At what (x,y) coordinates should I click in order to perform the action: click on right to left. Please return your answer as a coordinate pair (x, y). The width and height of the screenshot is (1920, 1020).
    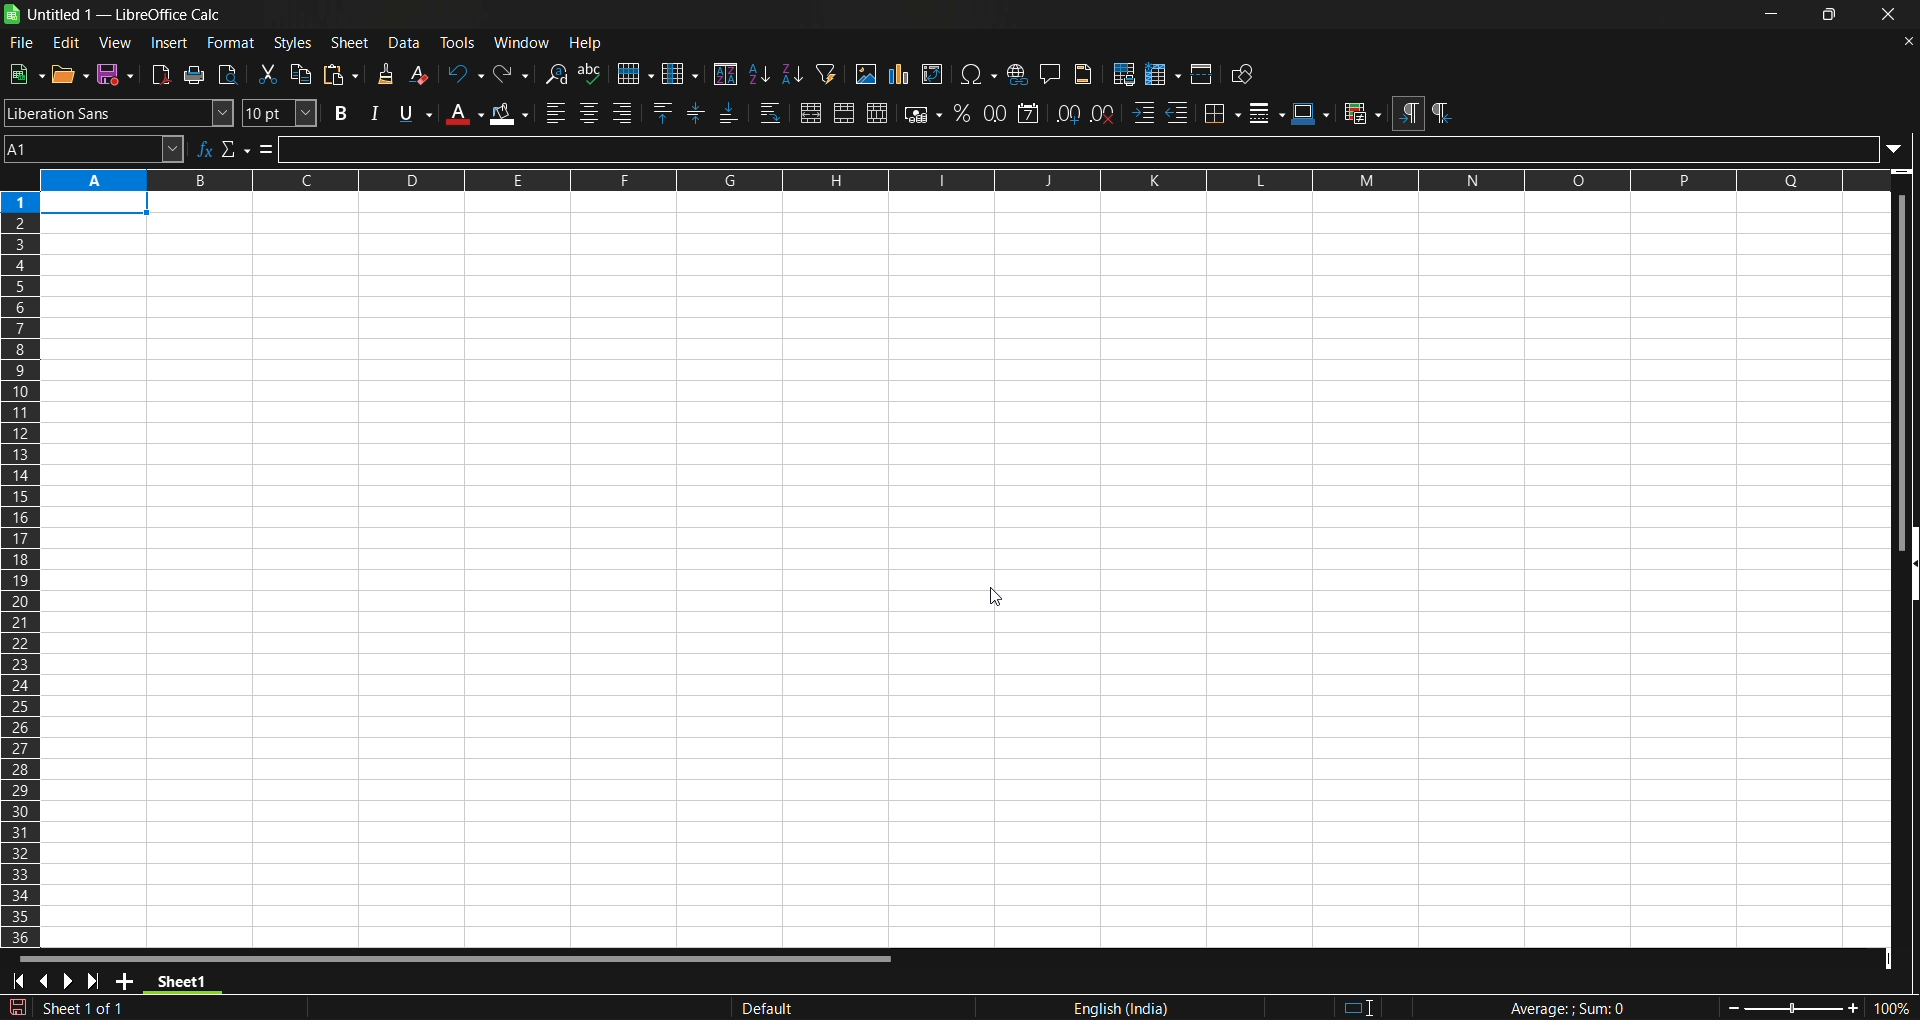
    Looking at the image, I should click on (1441, 114).